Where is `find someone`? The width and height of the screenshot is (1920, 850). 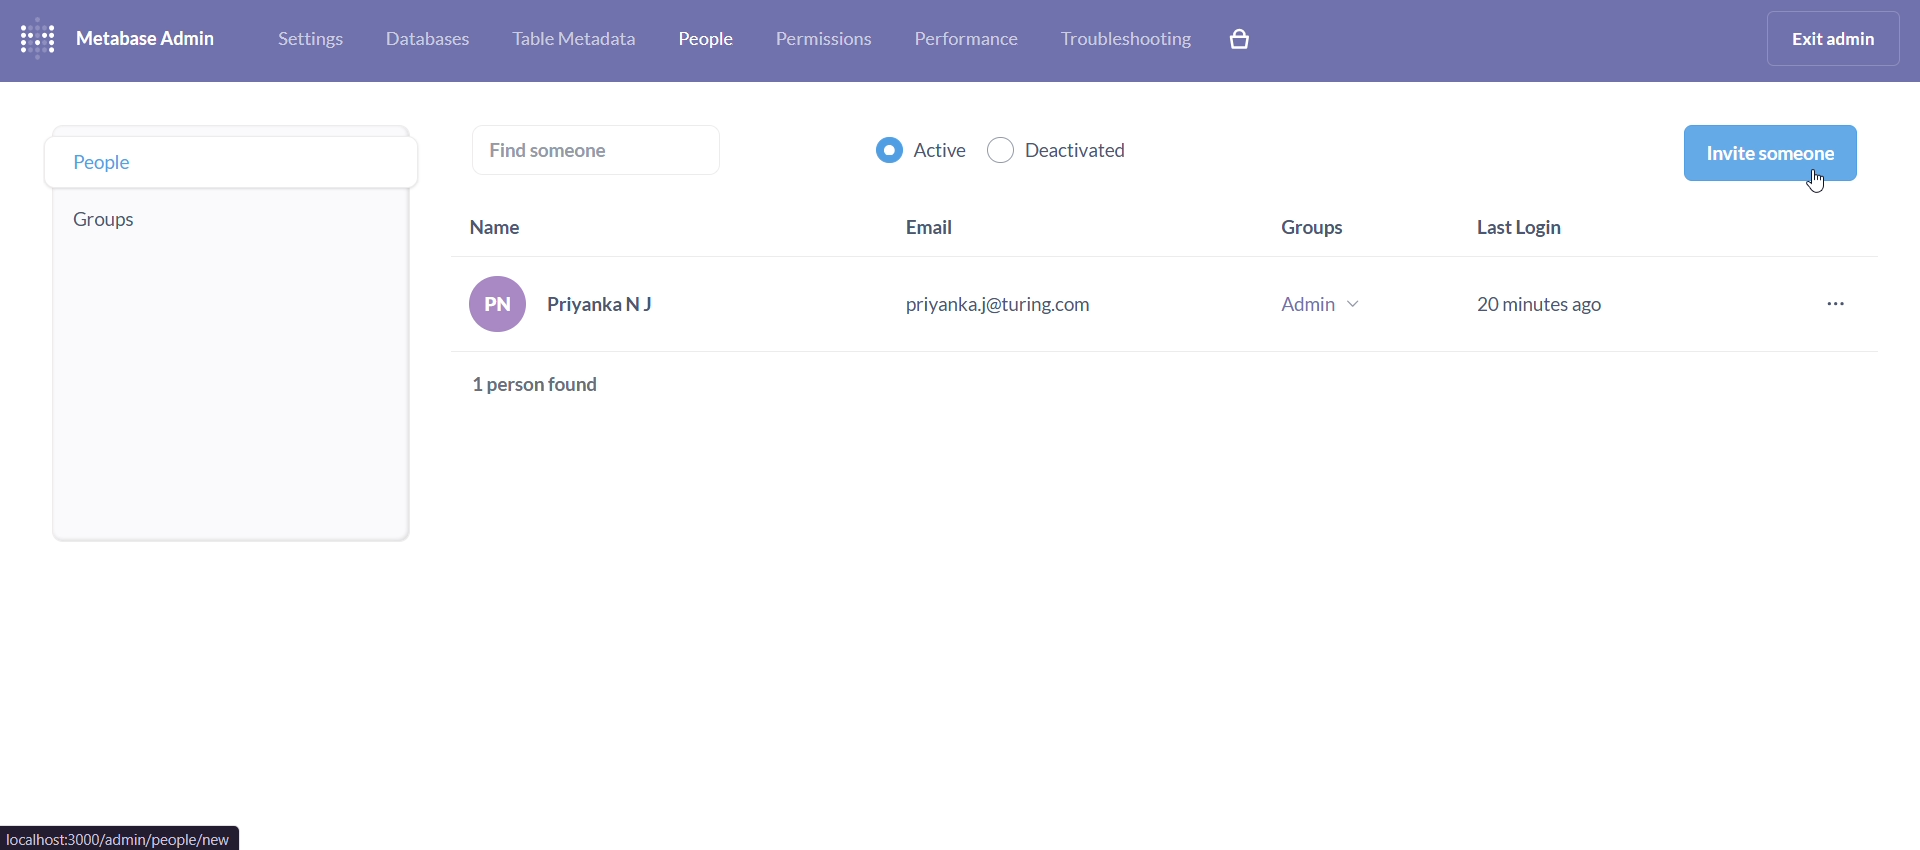 find someone is located at coordinates (600, 149).